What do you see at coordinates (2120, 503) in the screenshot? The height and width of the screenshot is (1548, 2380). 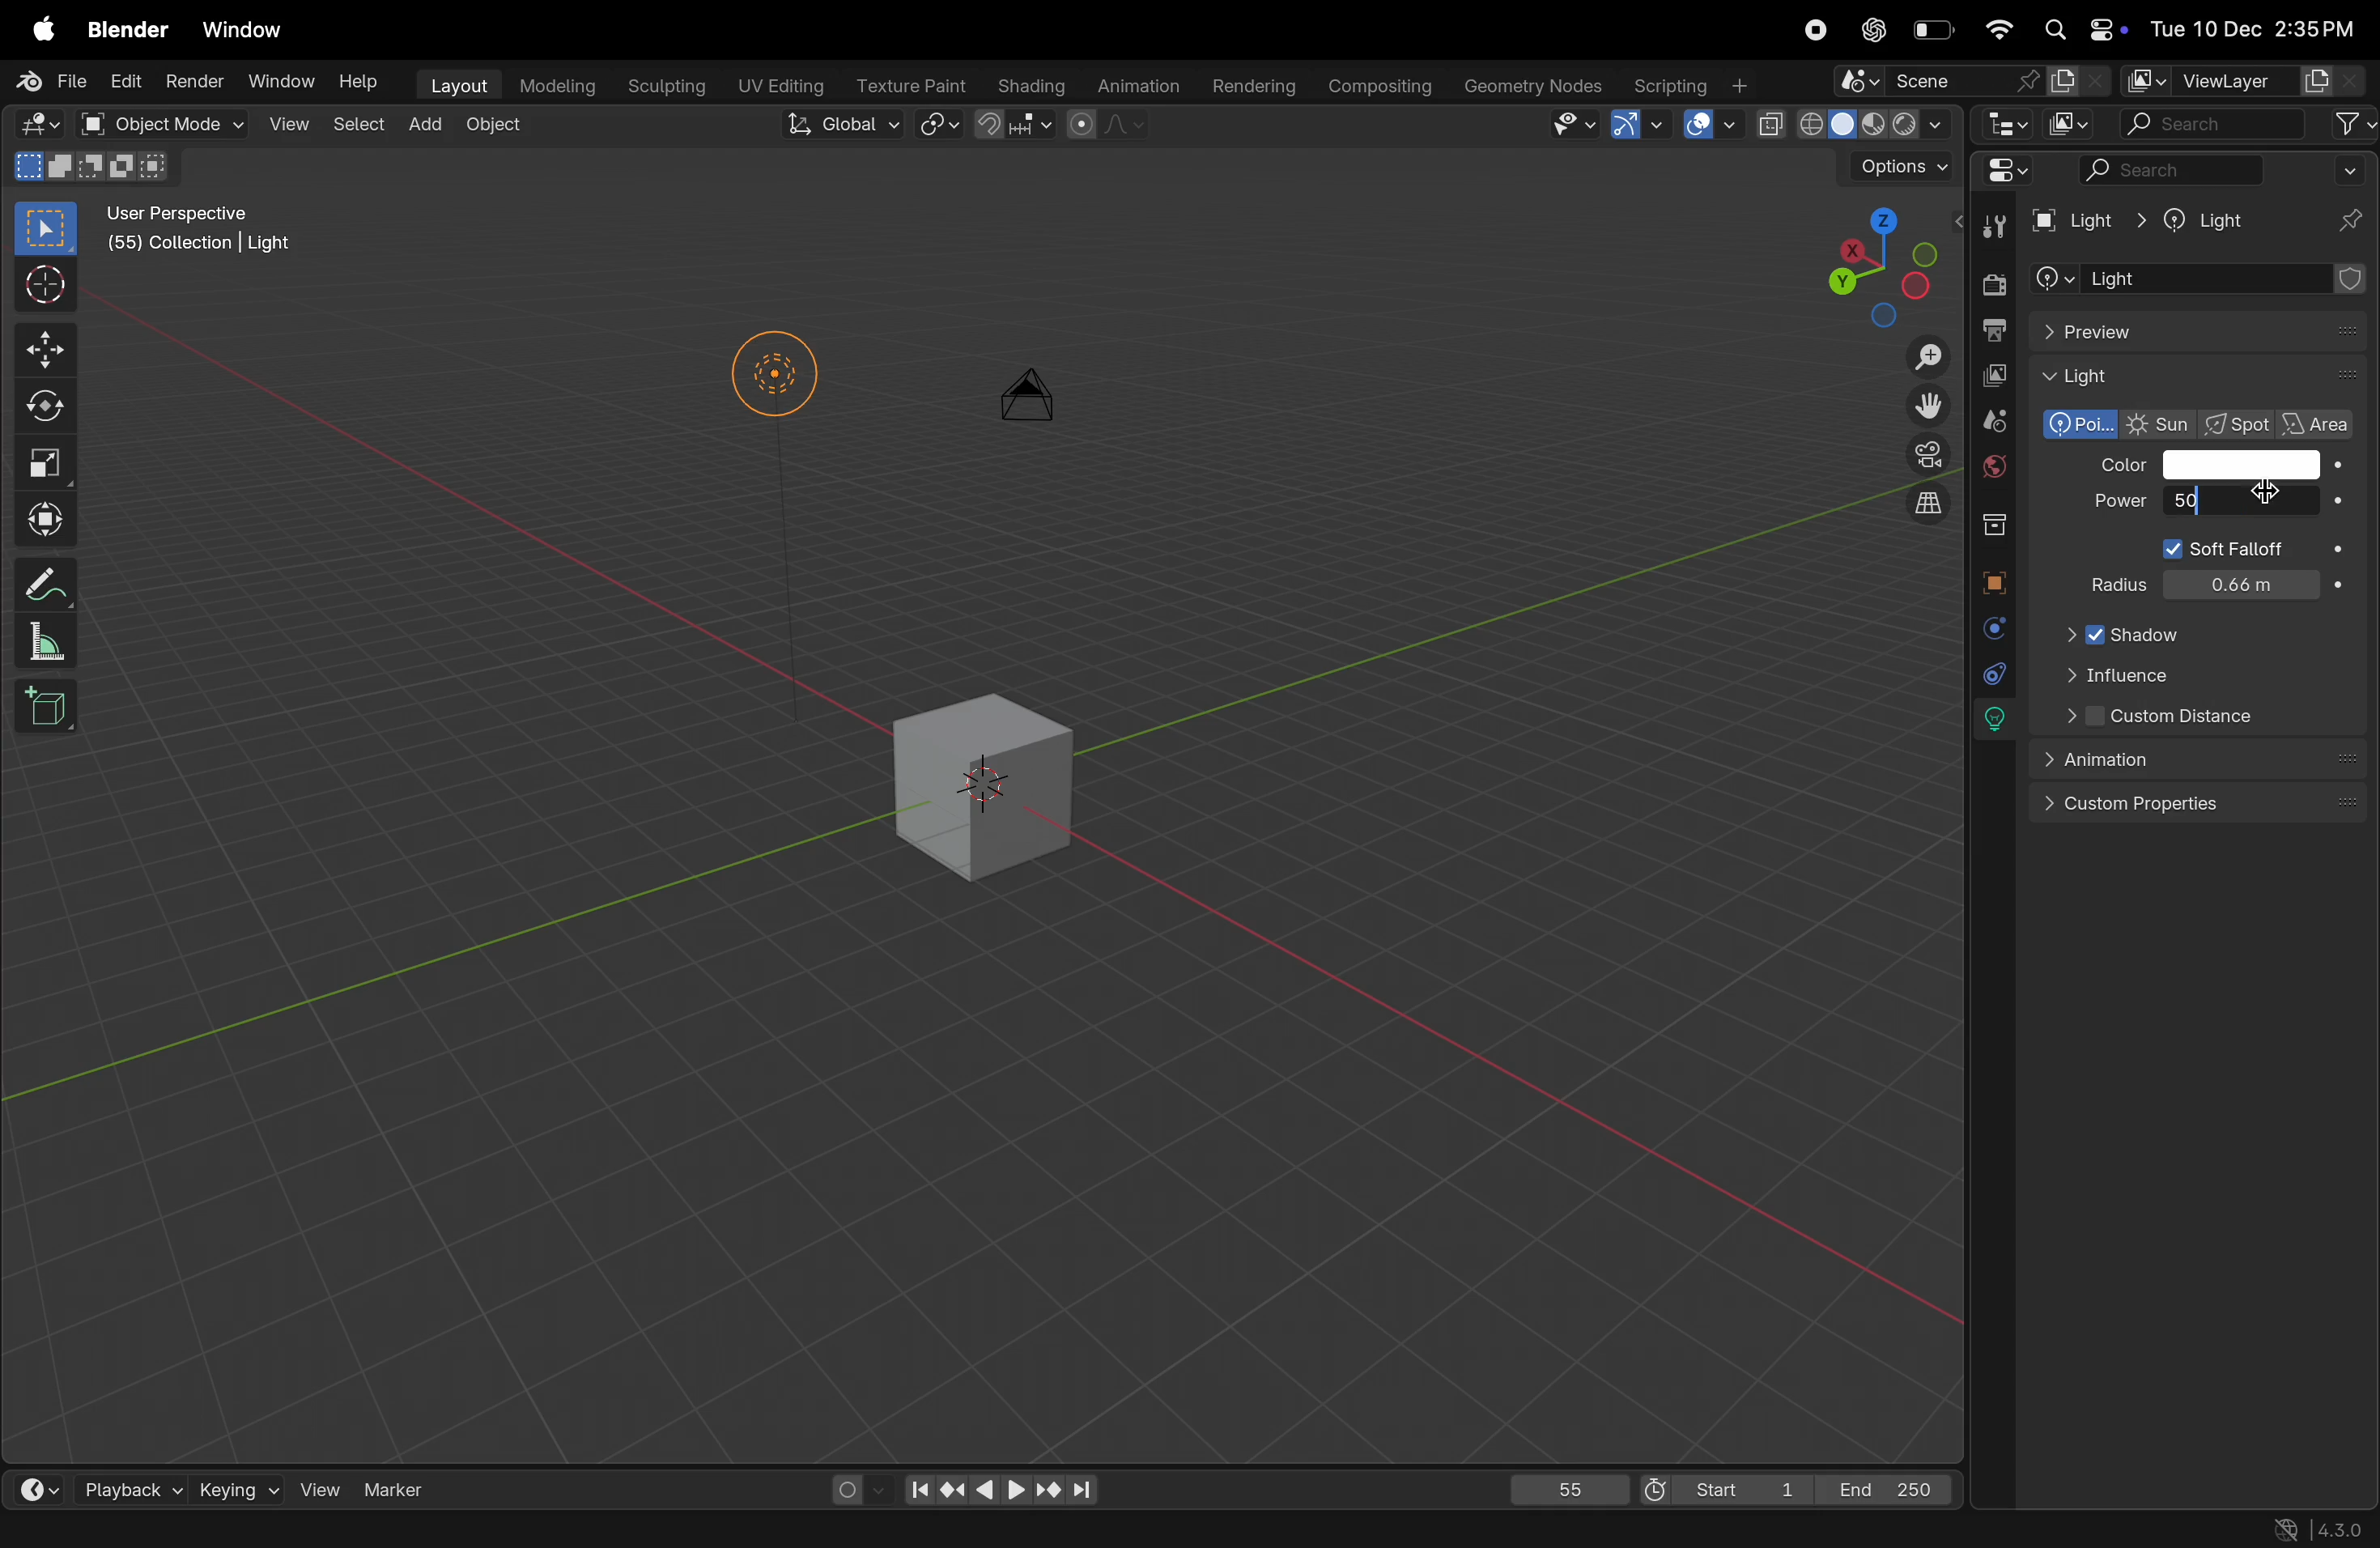 I see `Power` at bounding box center [2120, 503].